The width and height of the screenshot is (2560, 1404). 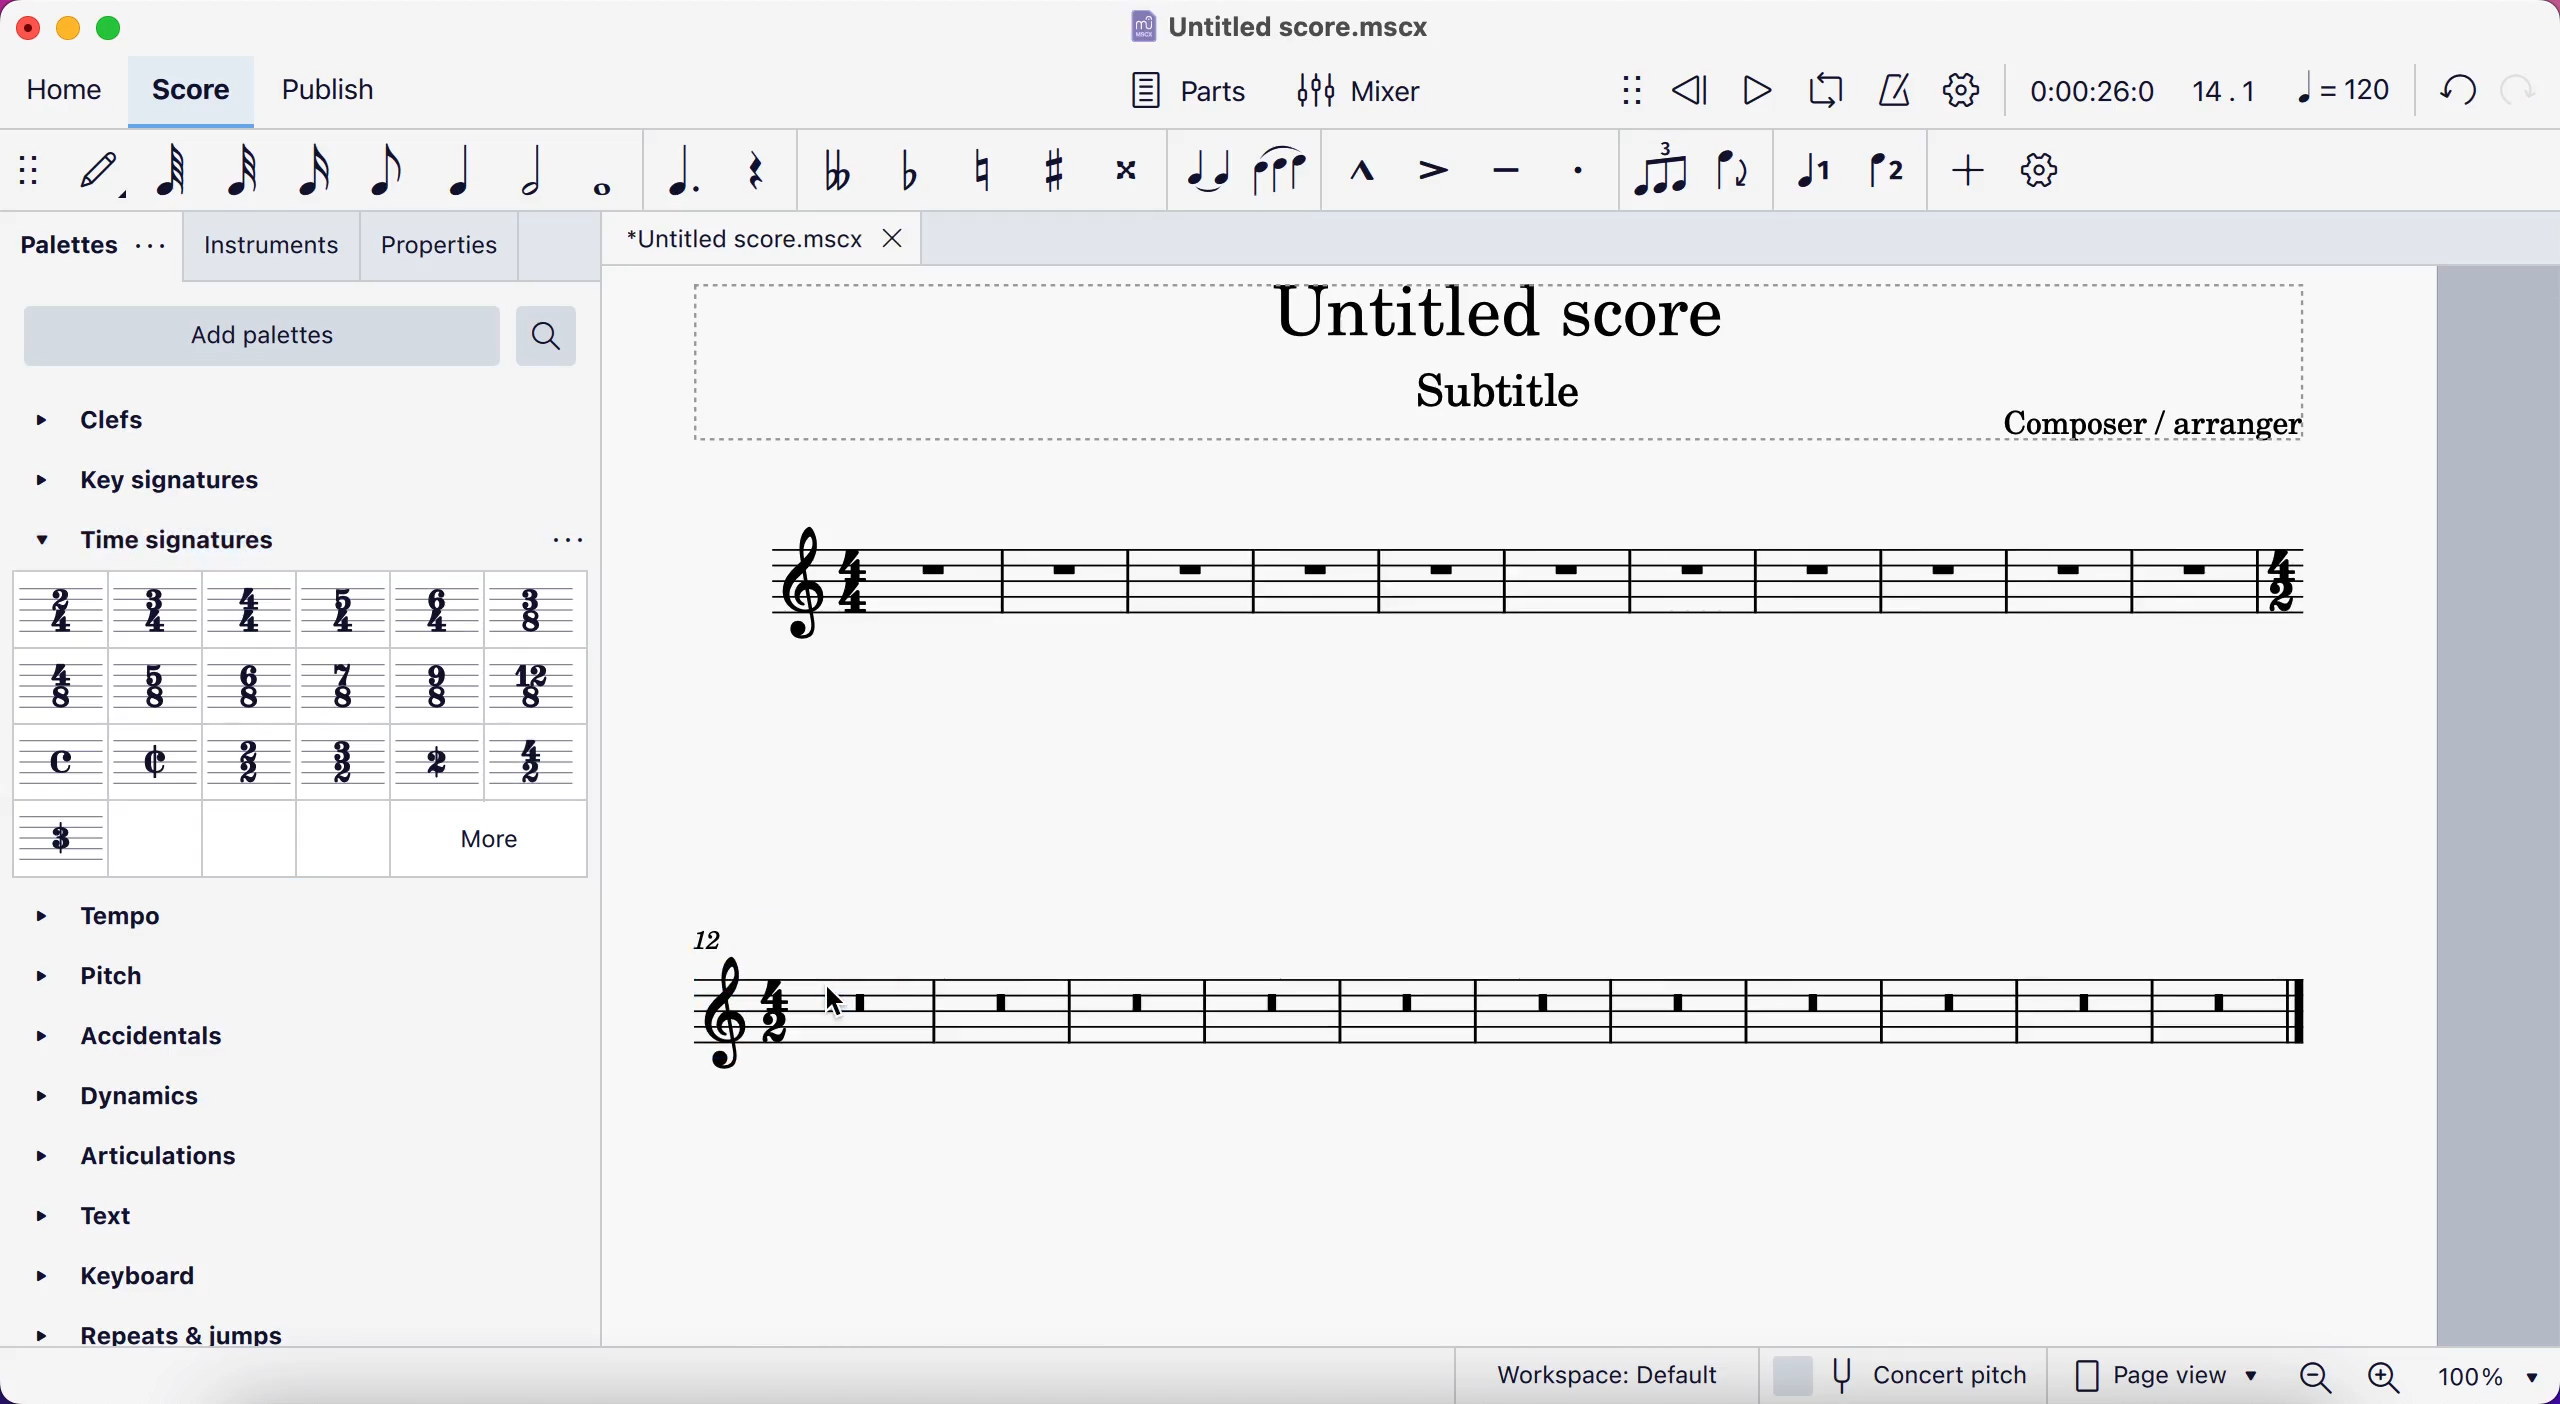 What do you see at coordinates (437, 757) in the screenshot?
I see `` at bounding box center [437, 757].